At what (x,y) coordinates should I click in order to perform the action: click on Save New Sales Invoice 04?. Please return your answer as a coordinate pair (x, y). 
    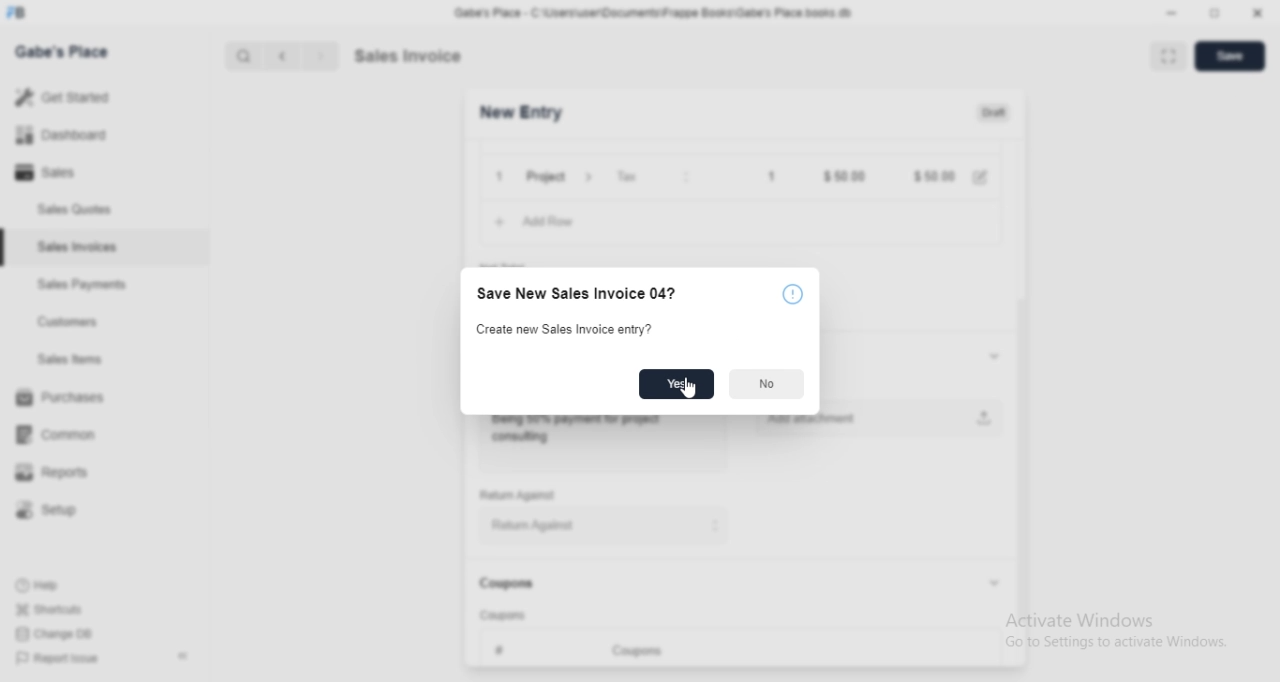
    Looking at the image, I should click on (577, 292).